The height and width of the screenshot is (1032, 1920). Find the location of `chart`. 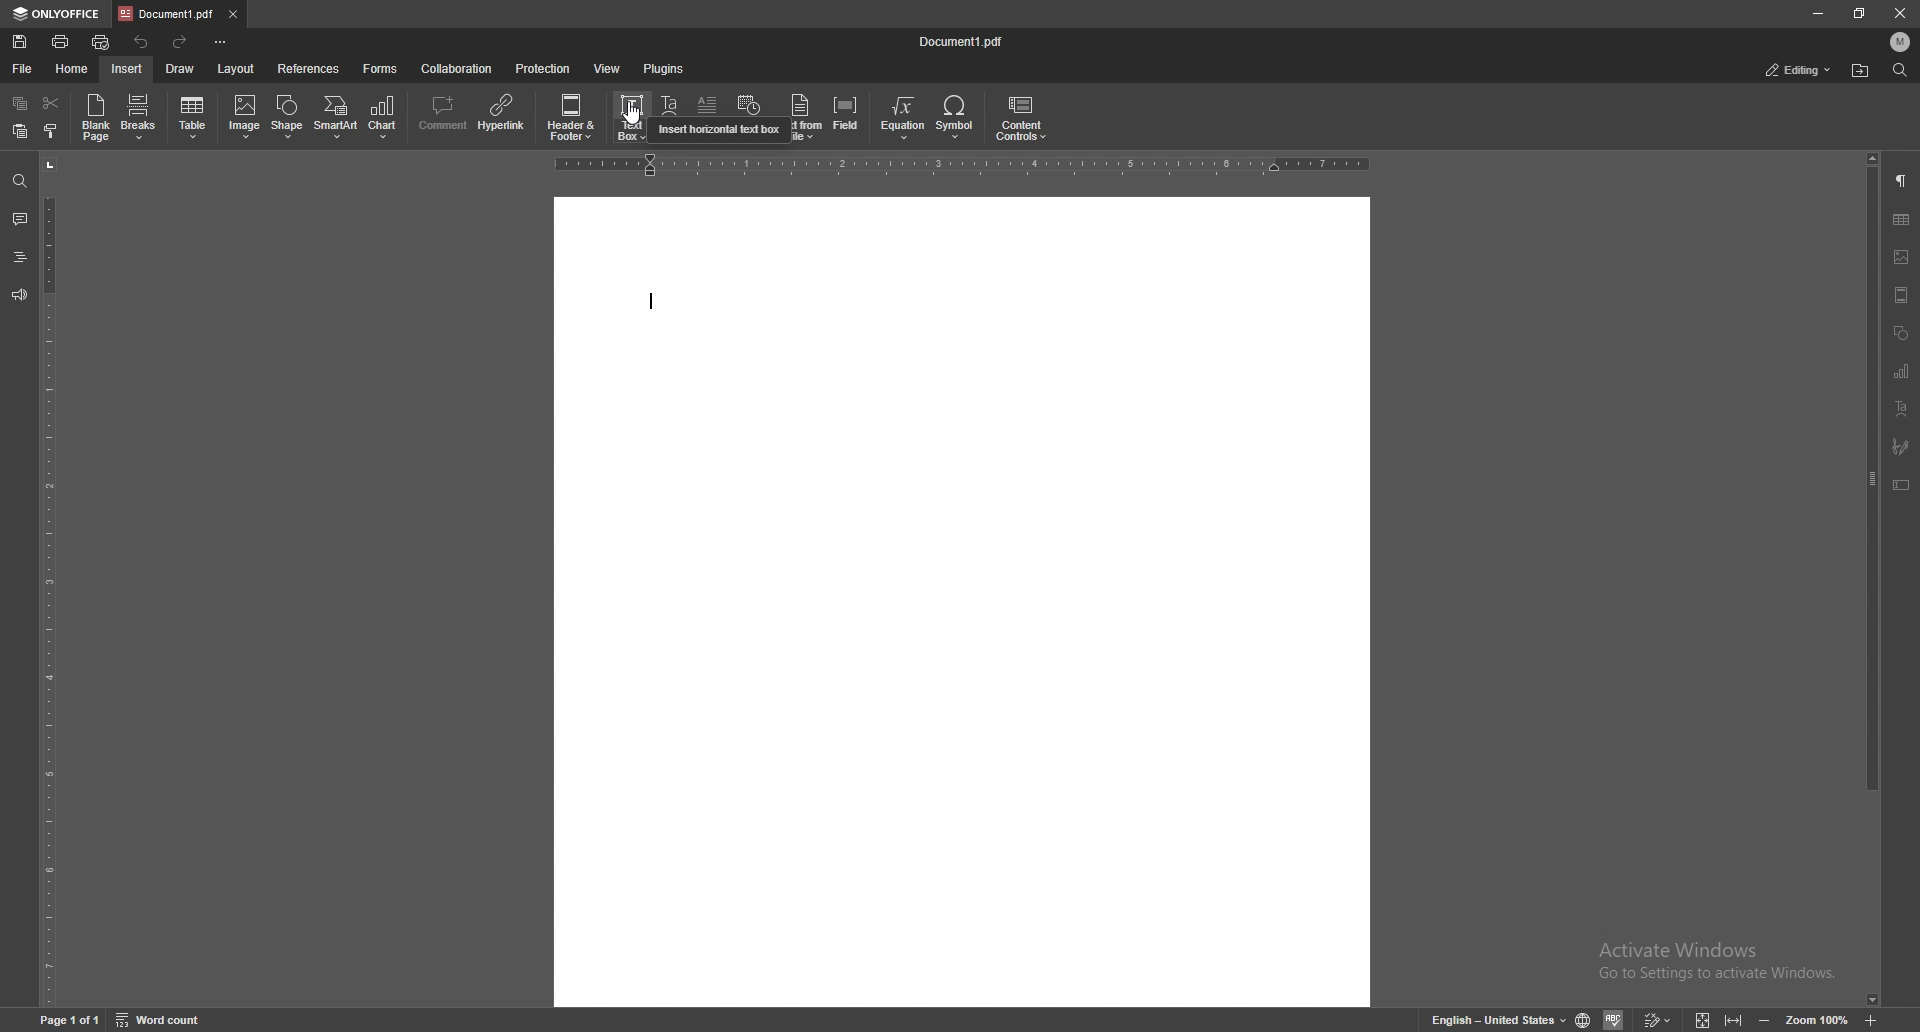

chart is located at coordinates (1900, 371).